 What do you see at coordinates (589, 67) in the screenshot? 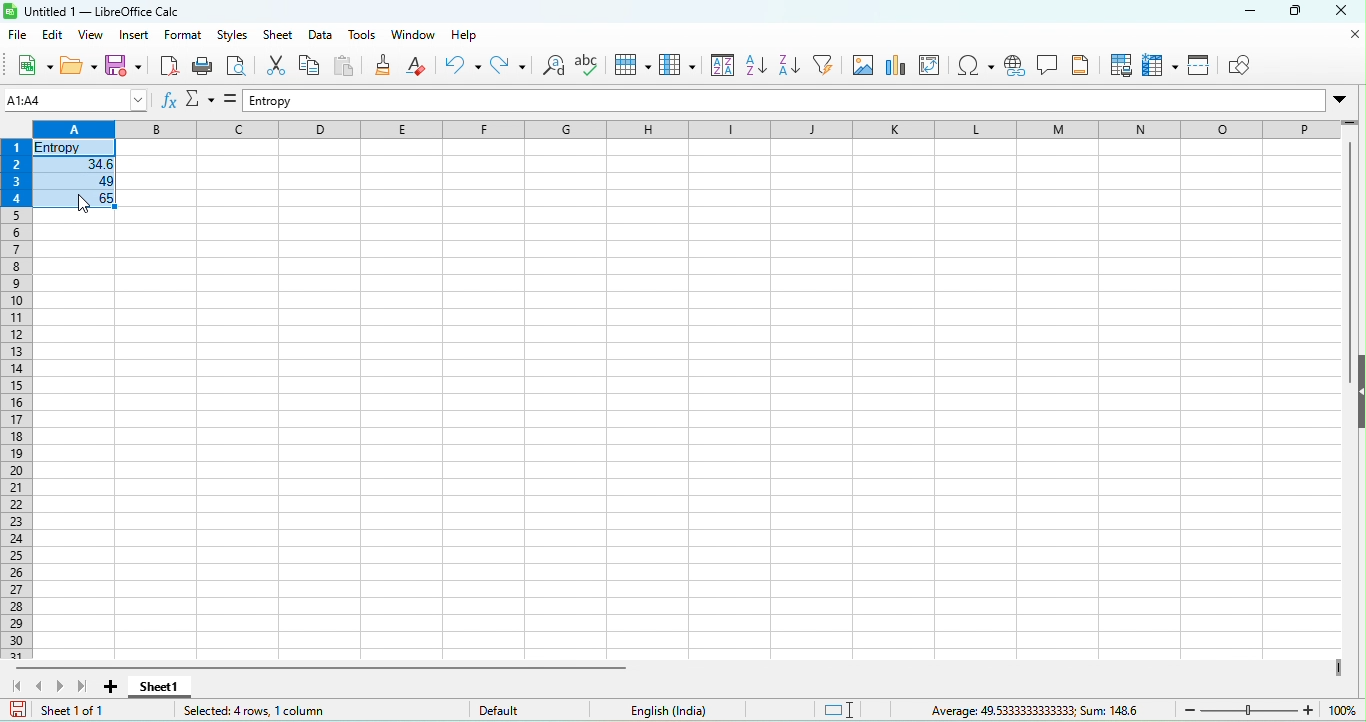
I see `spelling` at bounding box center [589, 67].